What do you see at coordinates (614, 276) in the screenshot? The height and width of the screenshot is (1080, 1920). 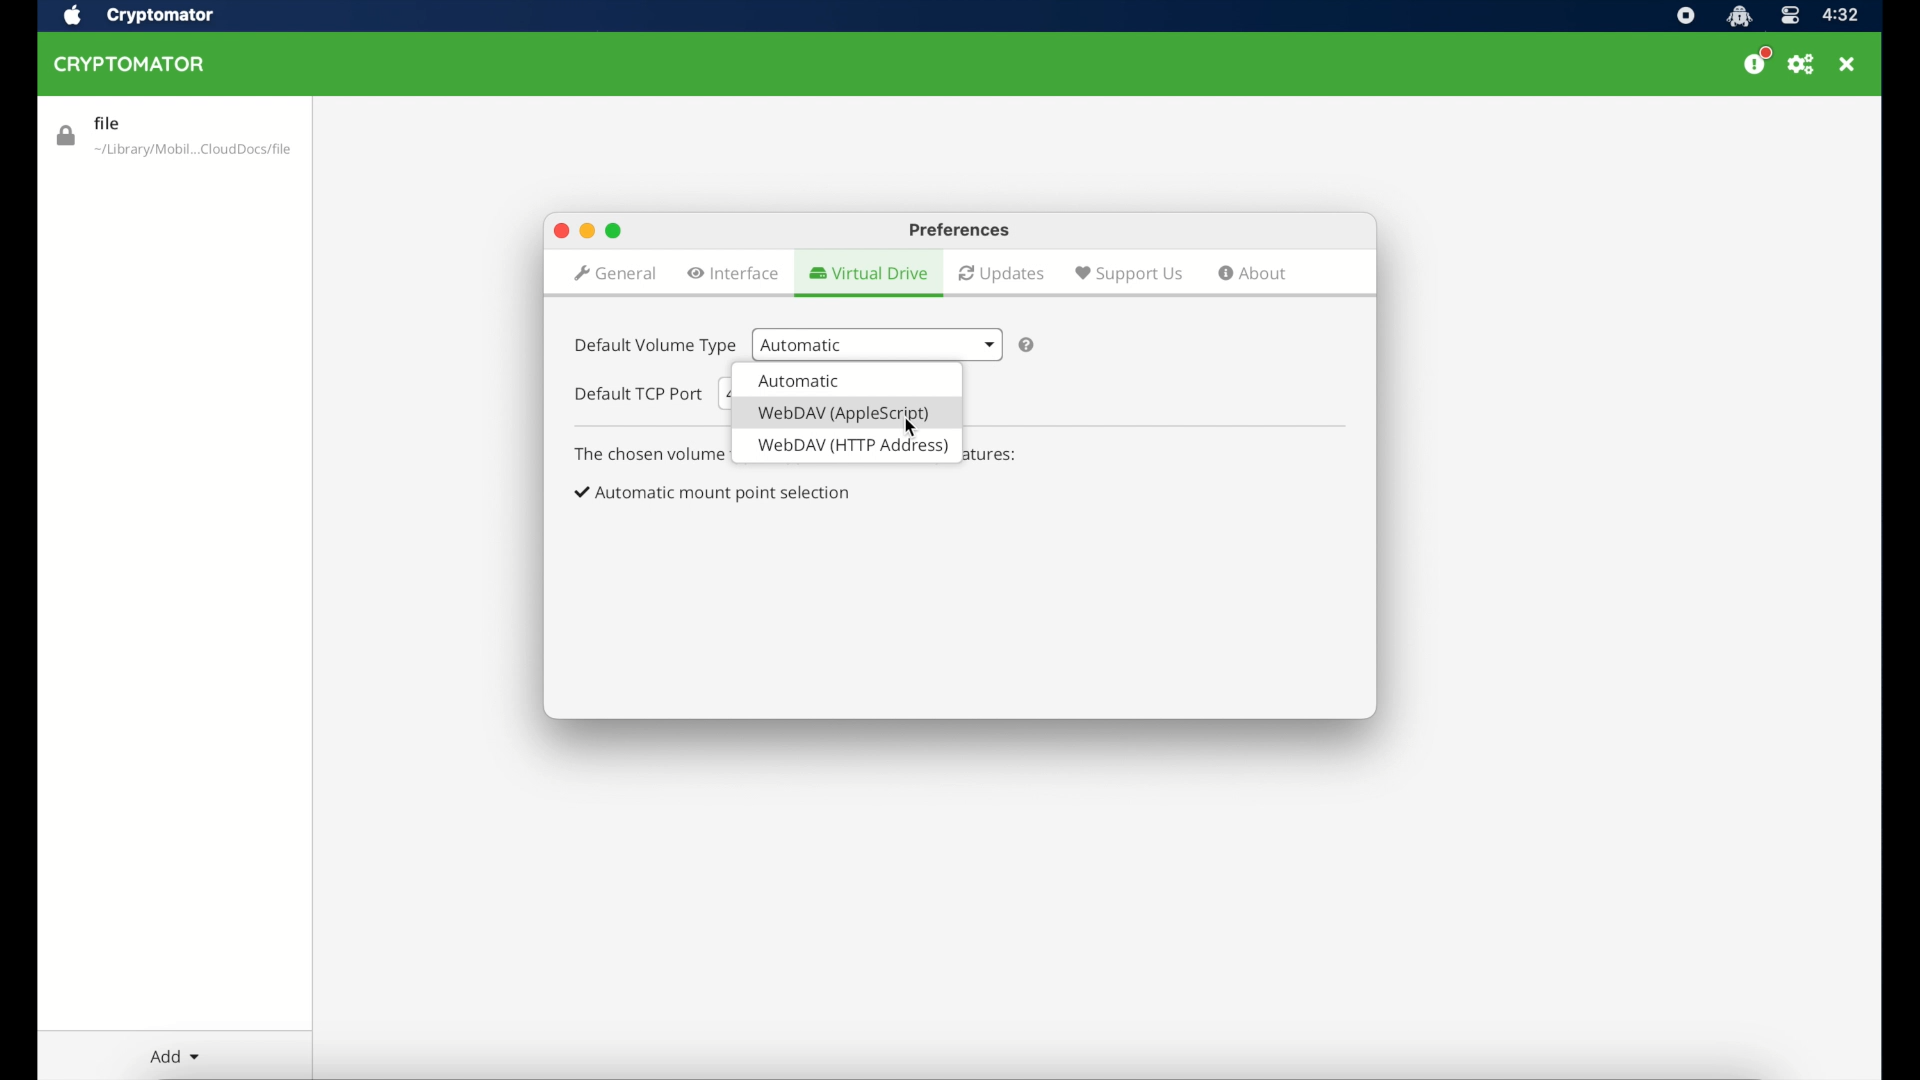 I see `general` at bounding box center [614, 276].